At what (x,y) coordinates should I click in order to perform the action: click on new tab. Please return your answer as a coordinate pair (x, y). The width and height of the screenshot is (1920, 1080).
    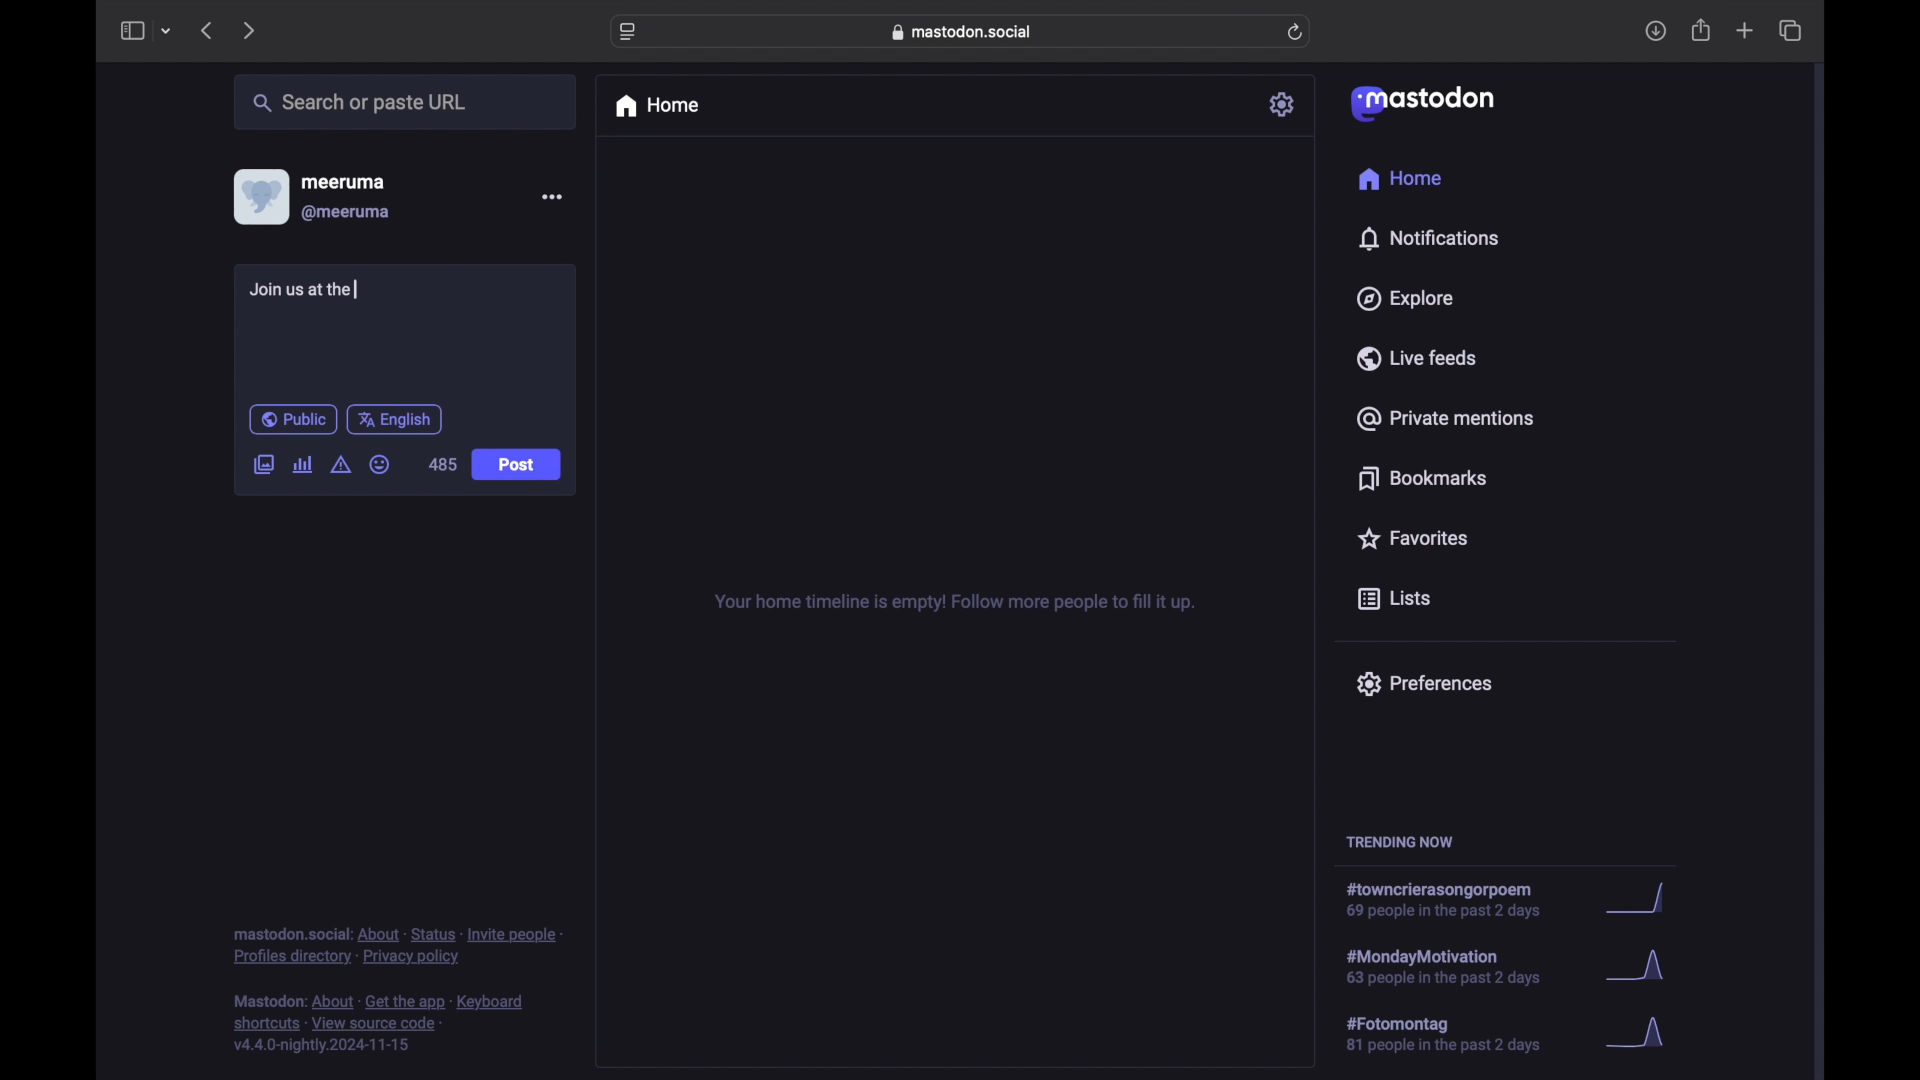
    Looking at the image, I should click on (1745, 30).